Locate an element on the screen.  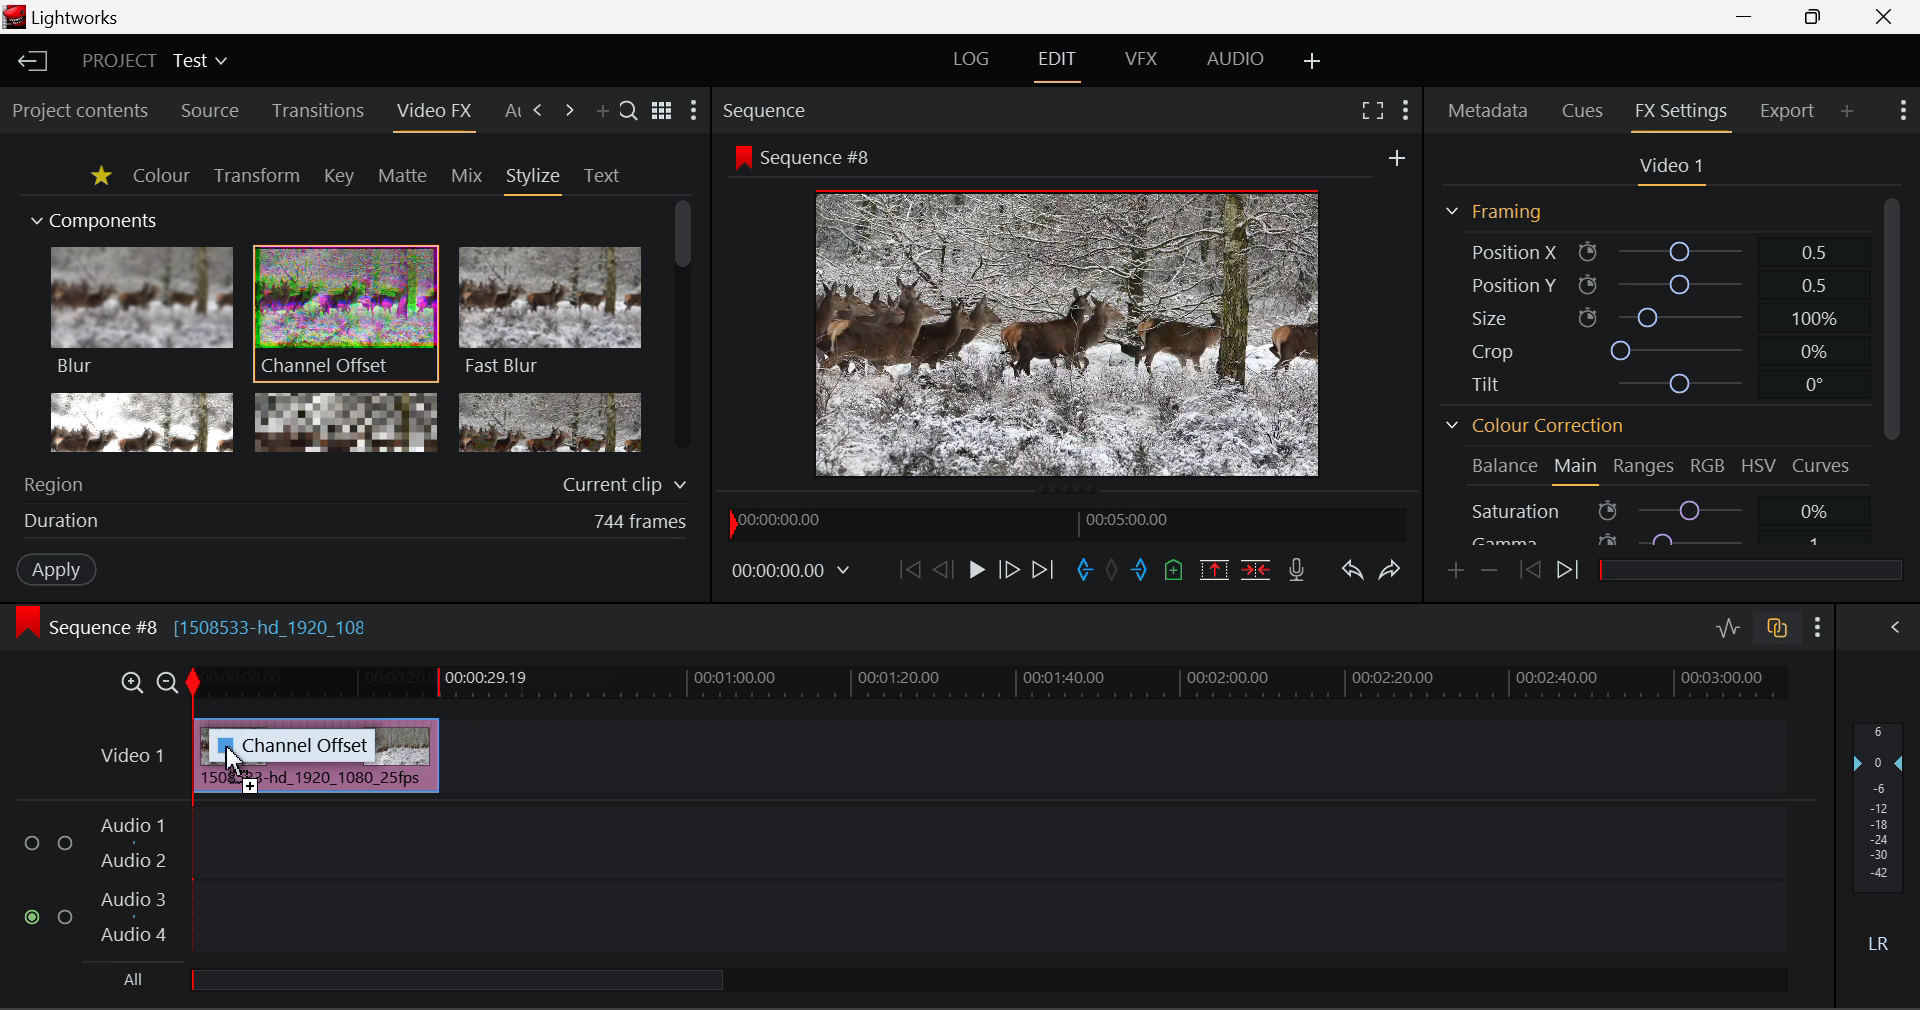
Edit Layout Open is located at coordinates (1057, 66).